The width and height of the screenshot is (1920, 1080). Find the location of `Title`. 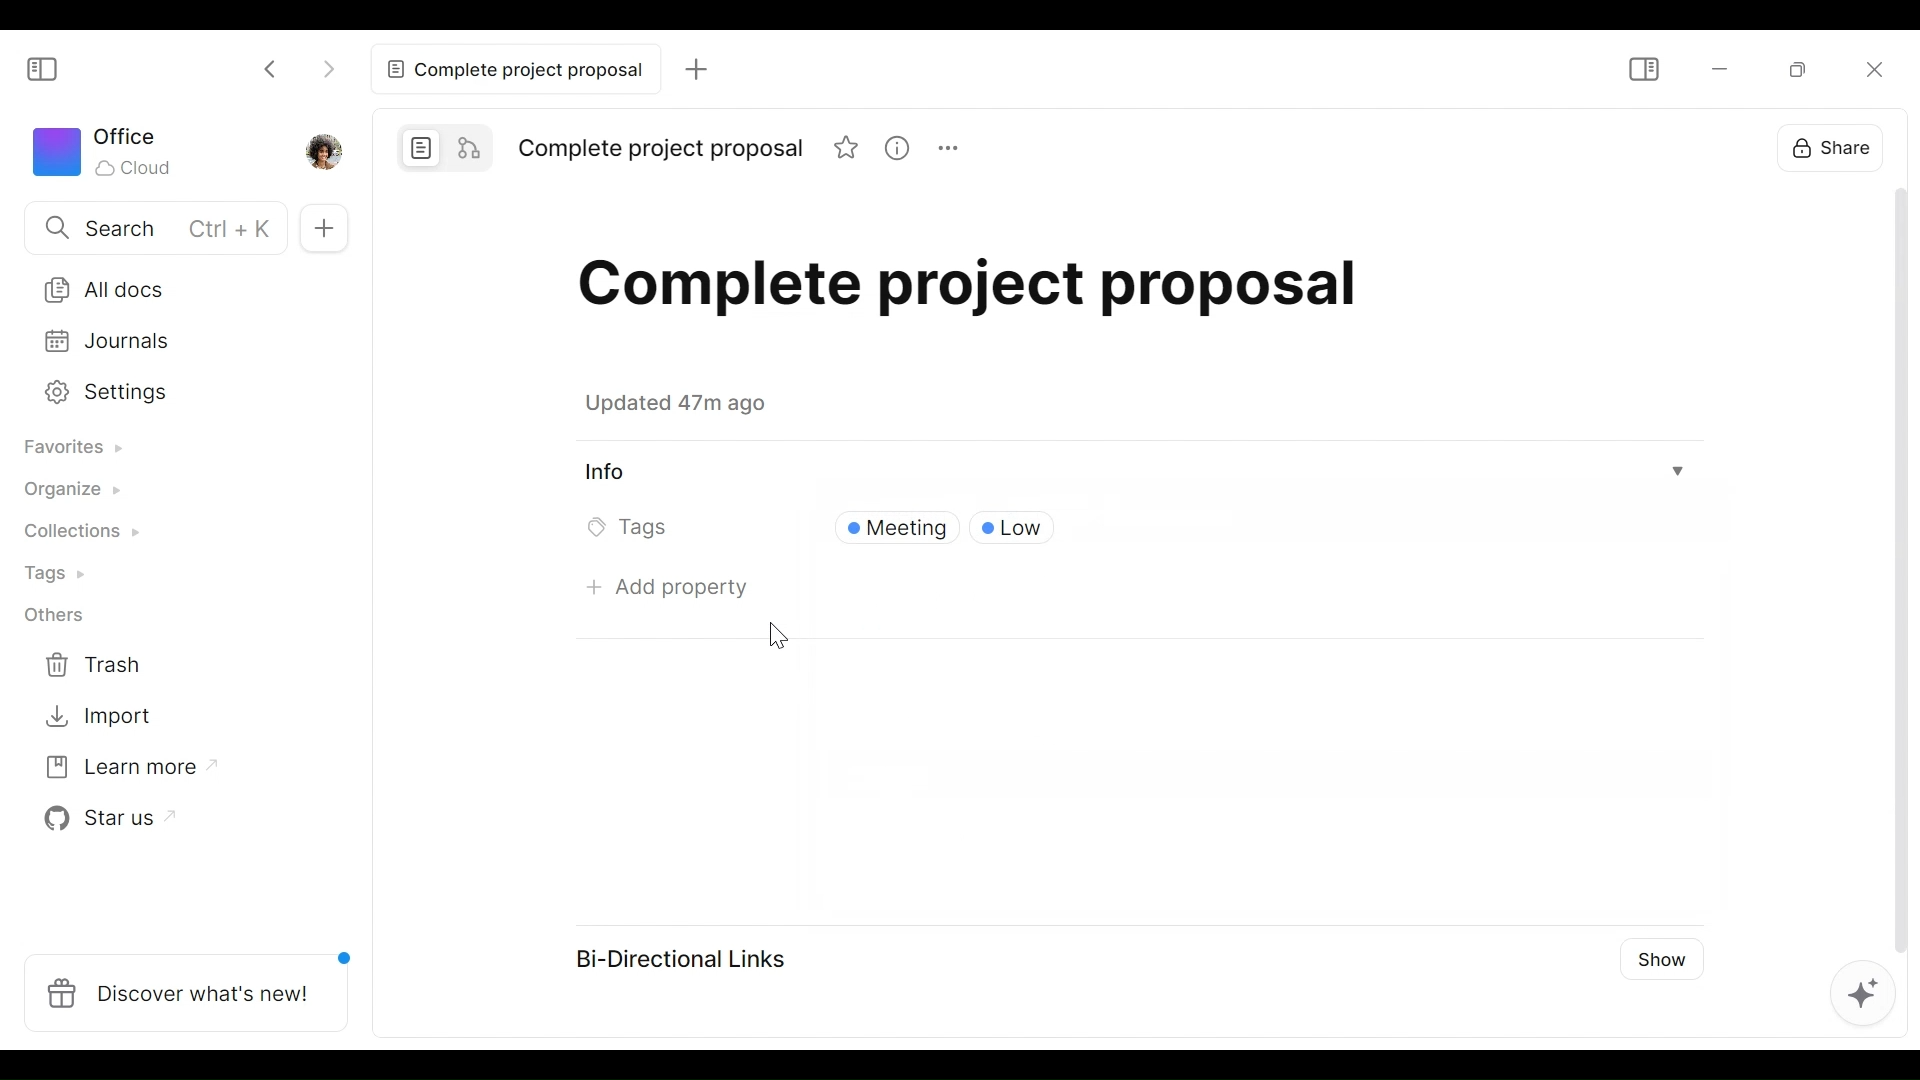

Title is located at coordinates (662, 150).